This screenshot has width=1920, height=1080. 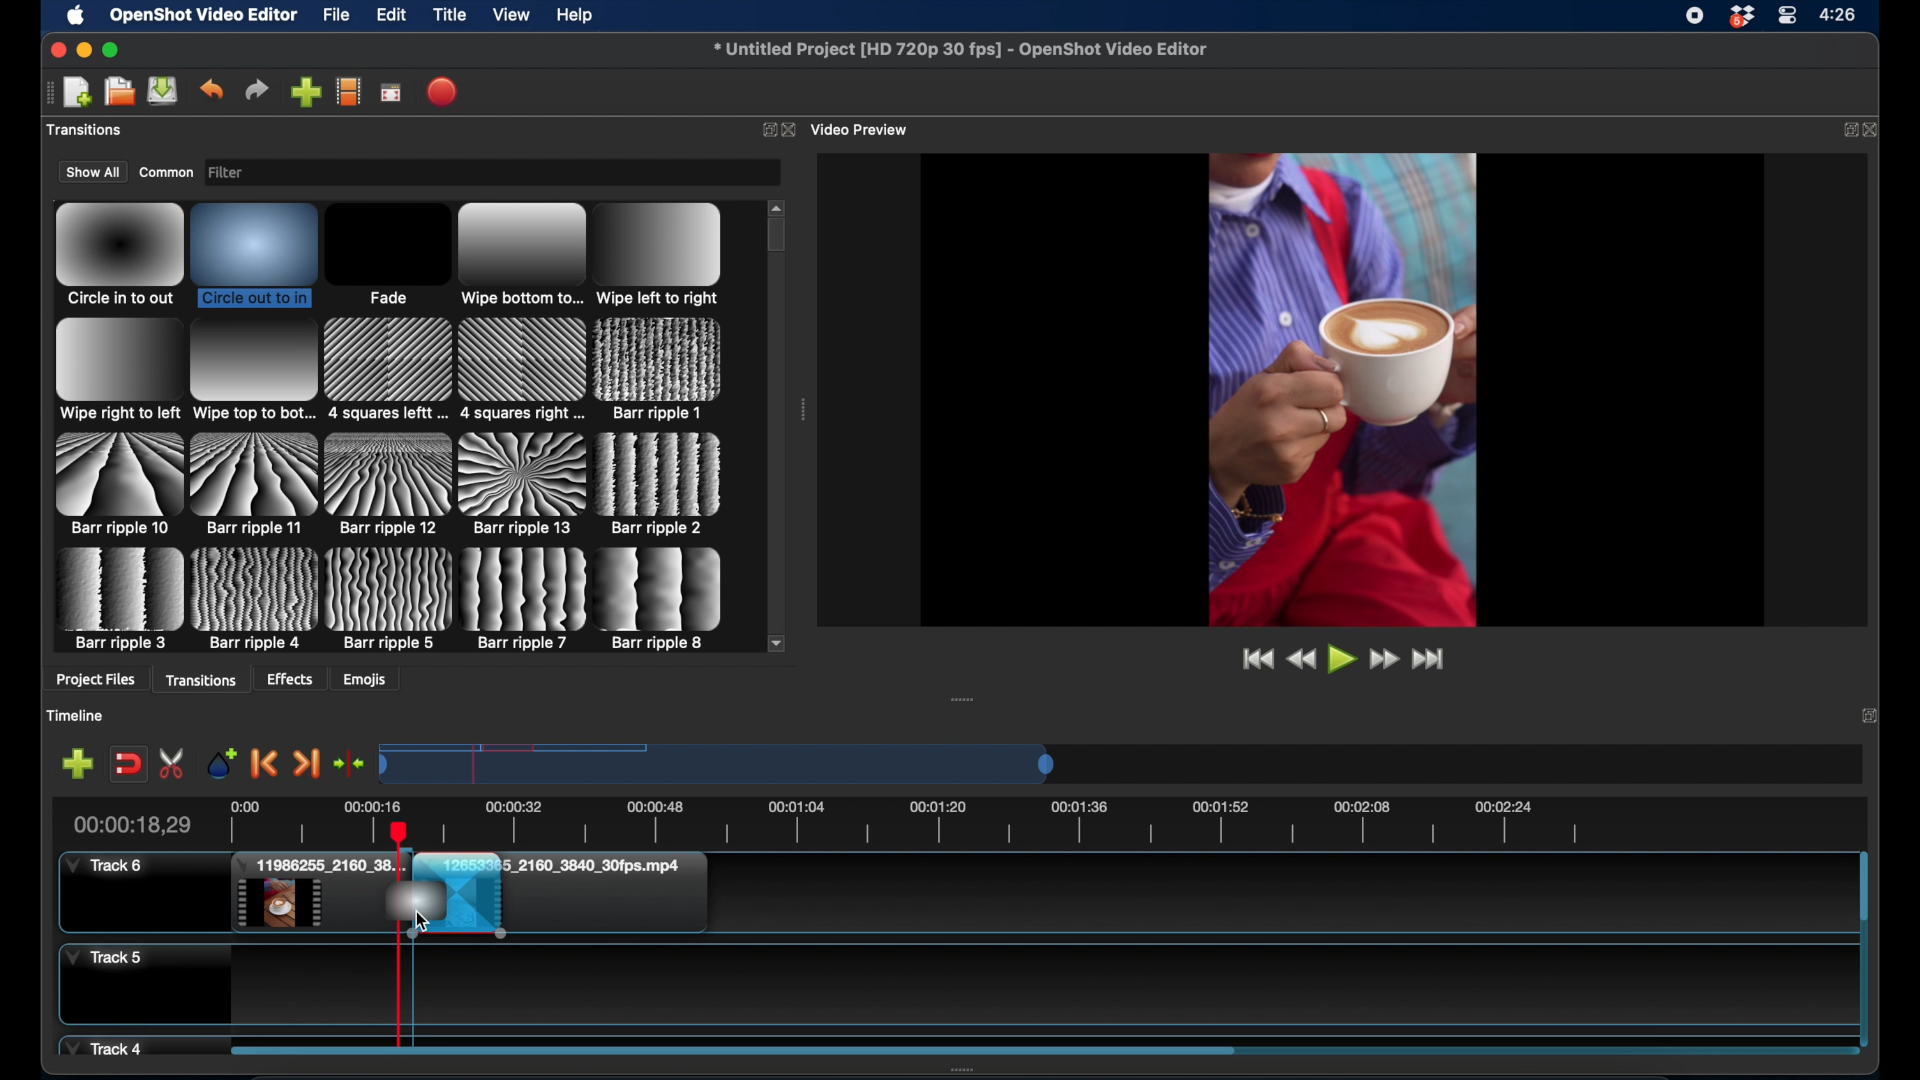 I want to click on timeline, so click(x=77, y=715).